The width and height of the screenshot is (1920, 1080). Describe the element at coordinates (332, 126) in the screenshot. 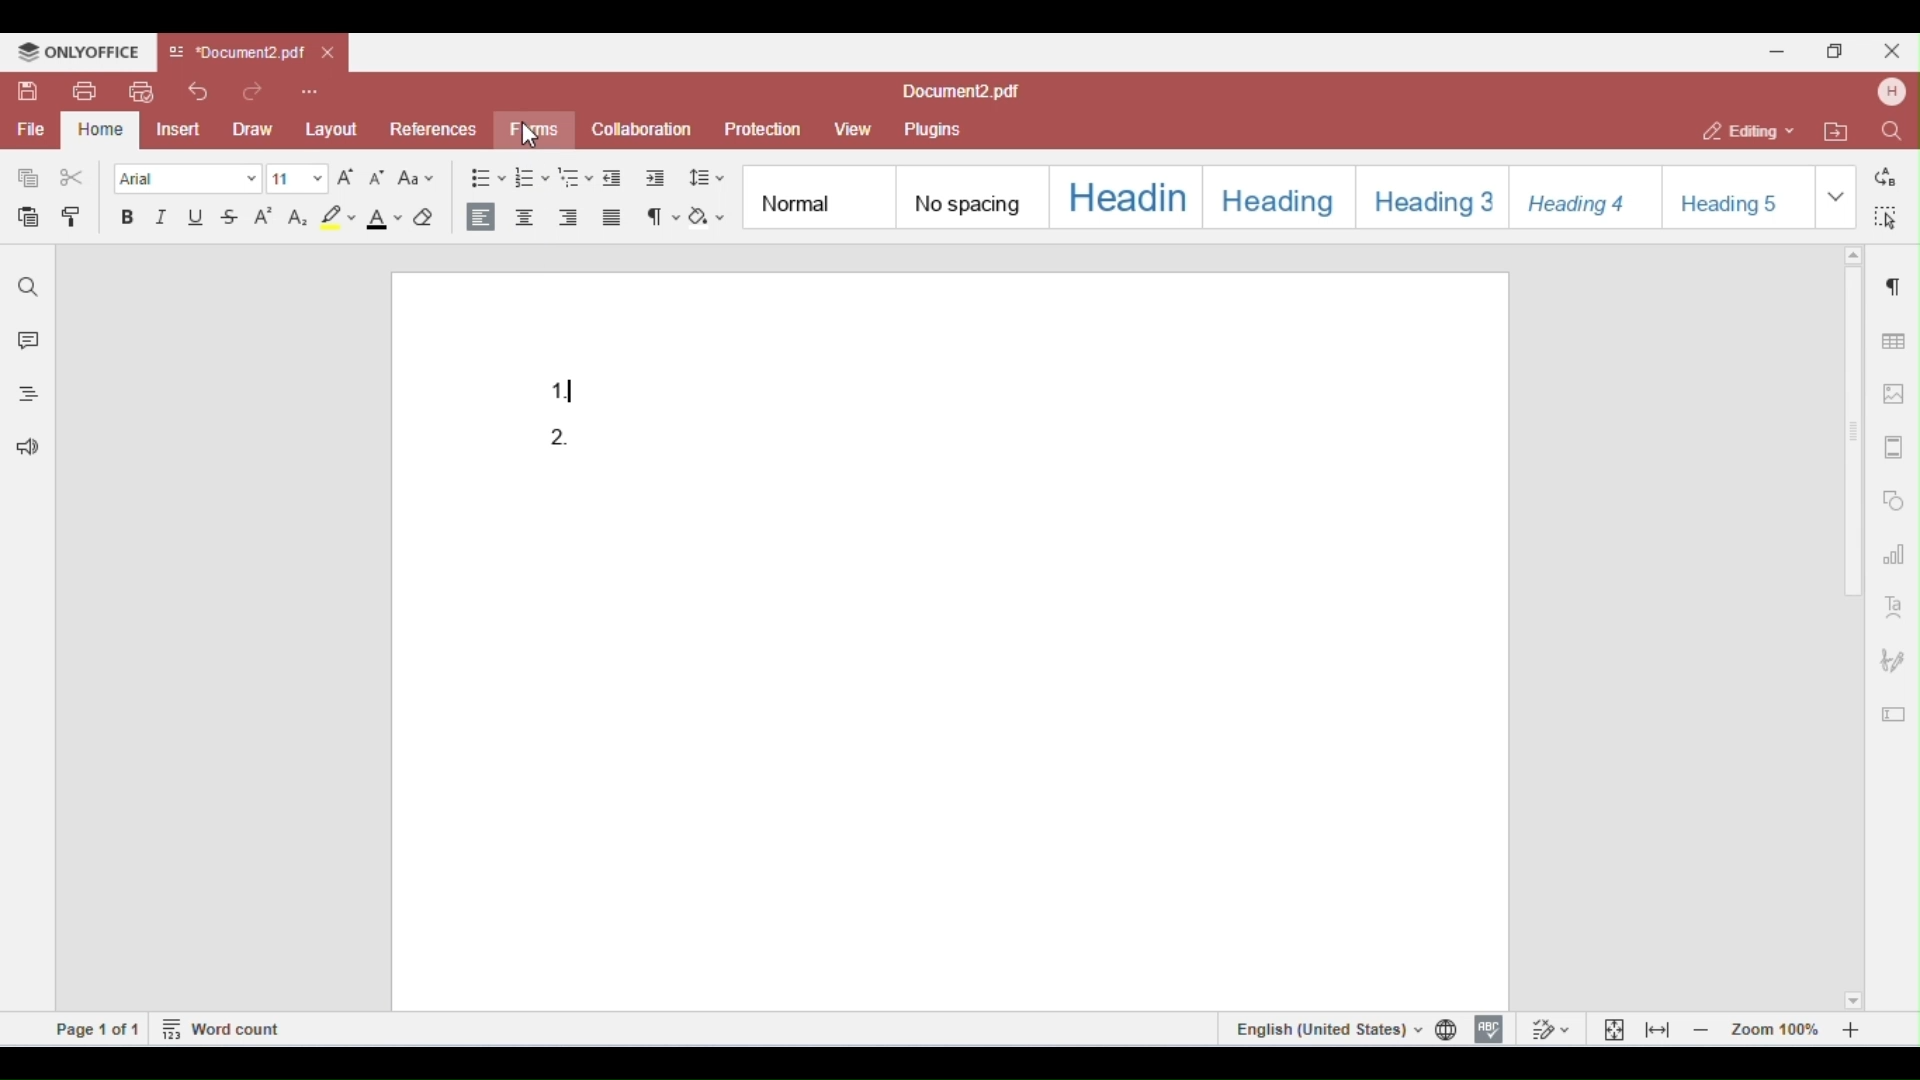

I see `layout` at that location.